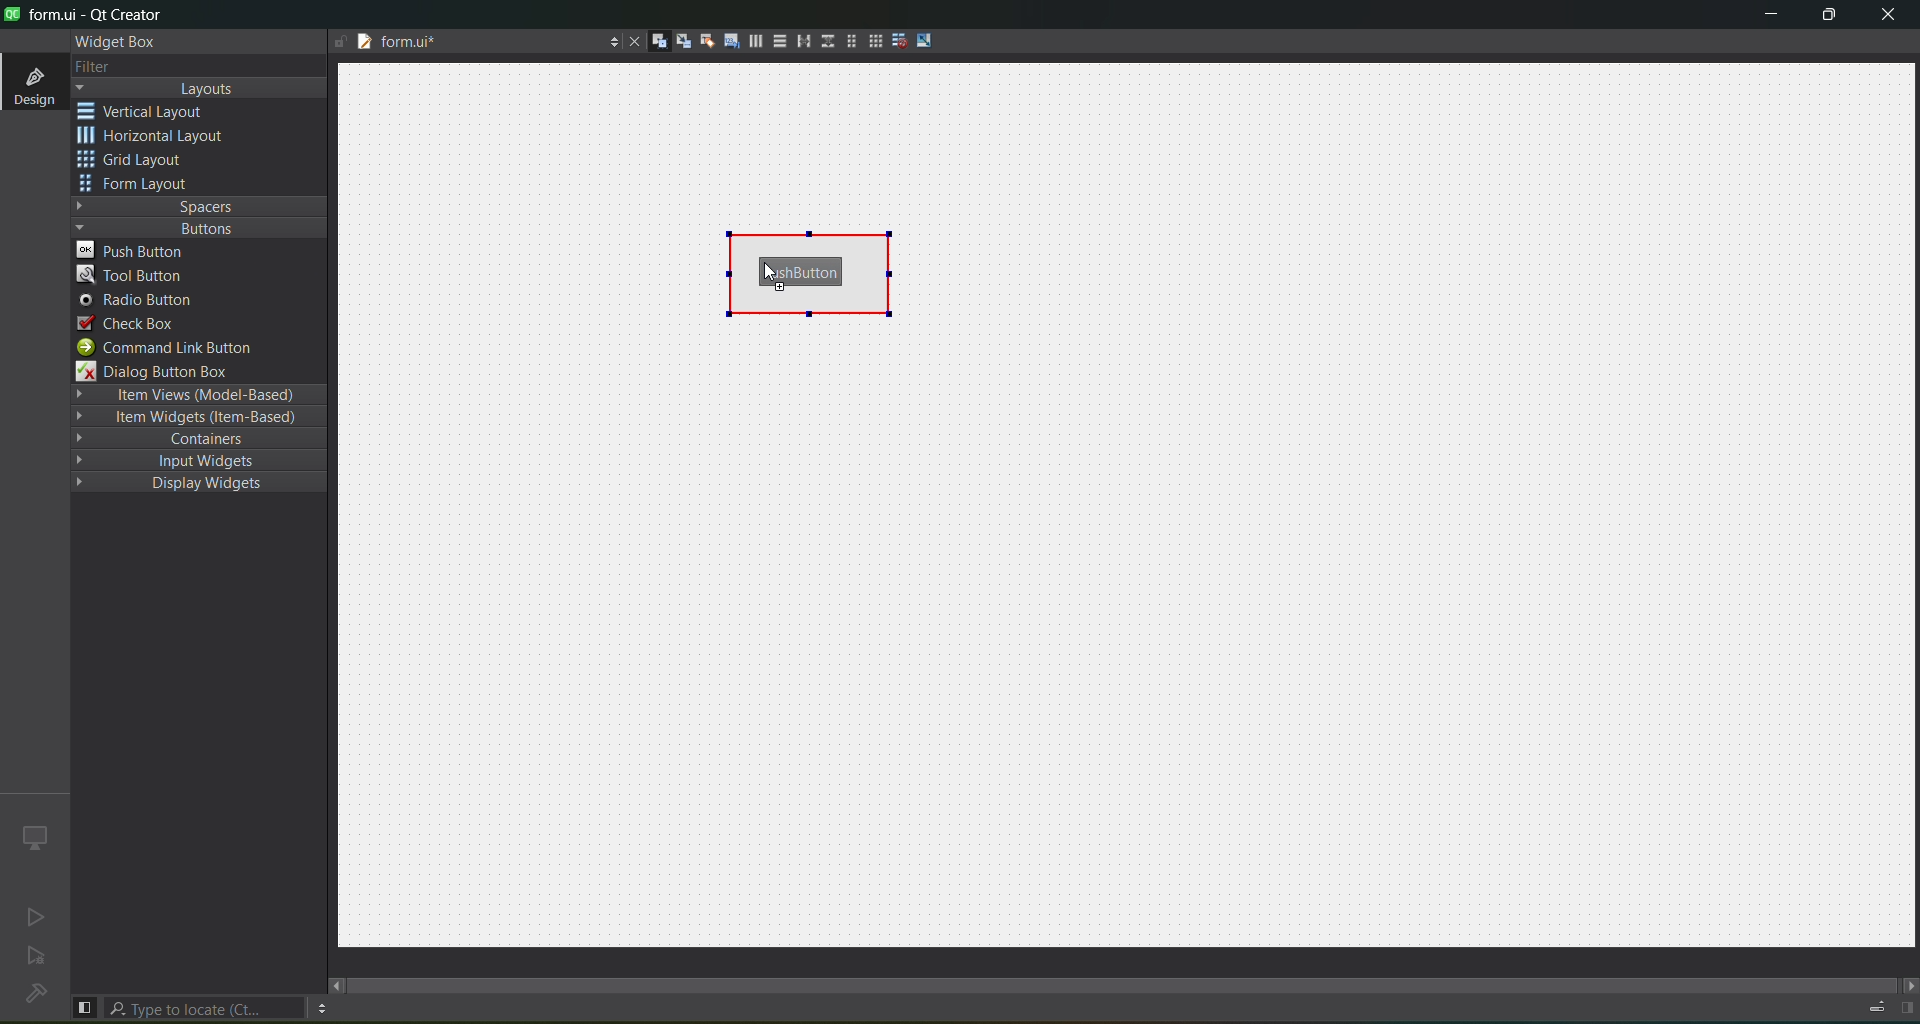 This screenshot has width=1920, height=1024. I want to click on design, so click(32, 84).